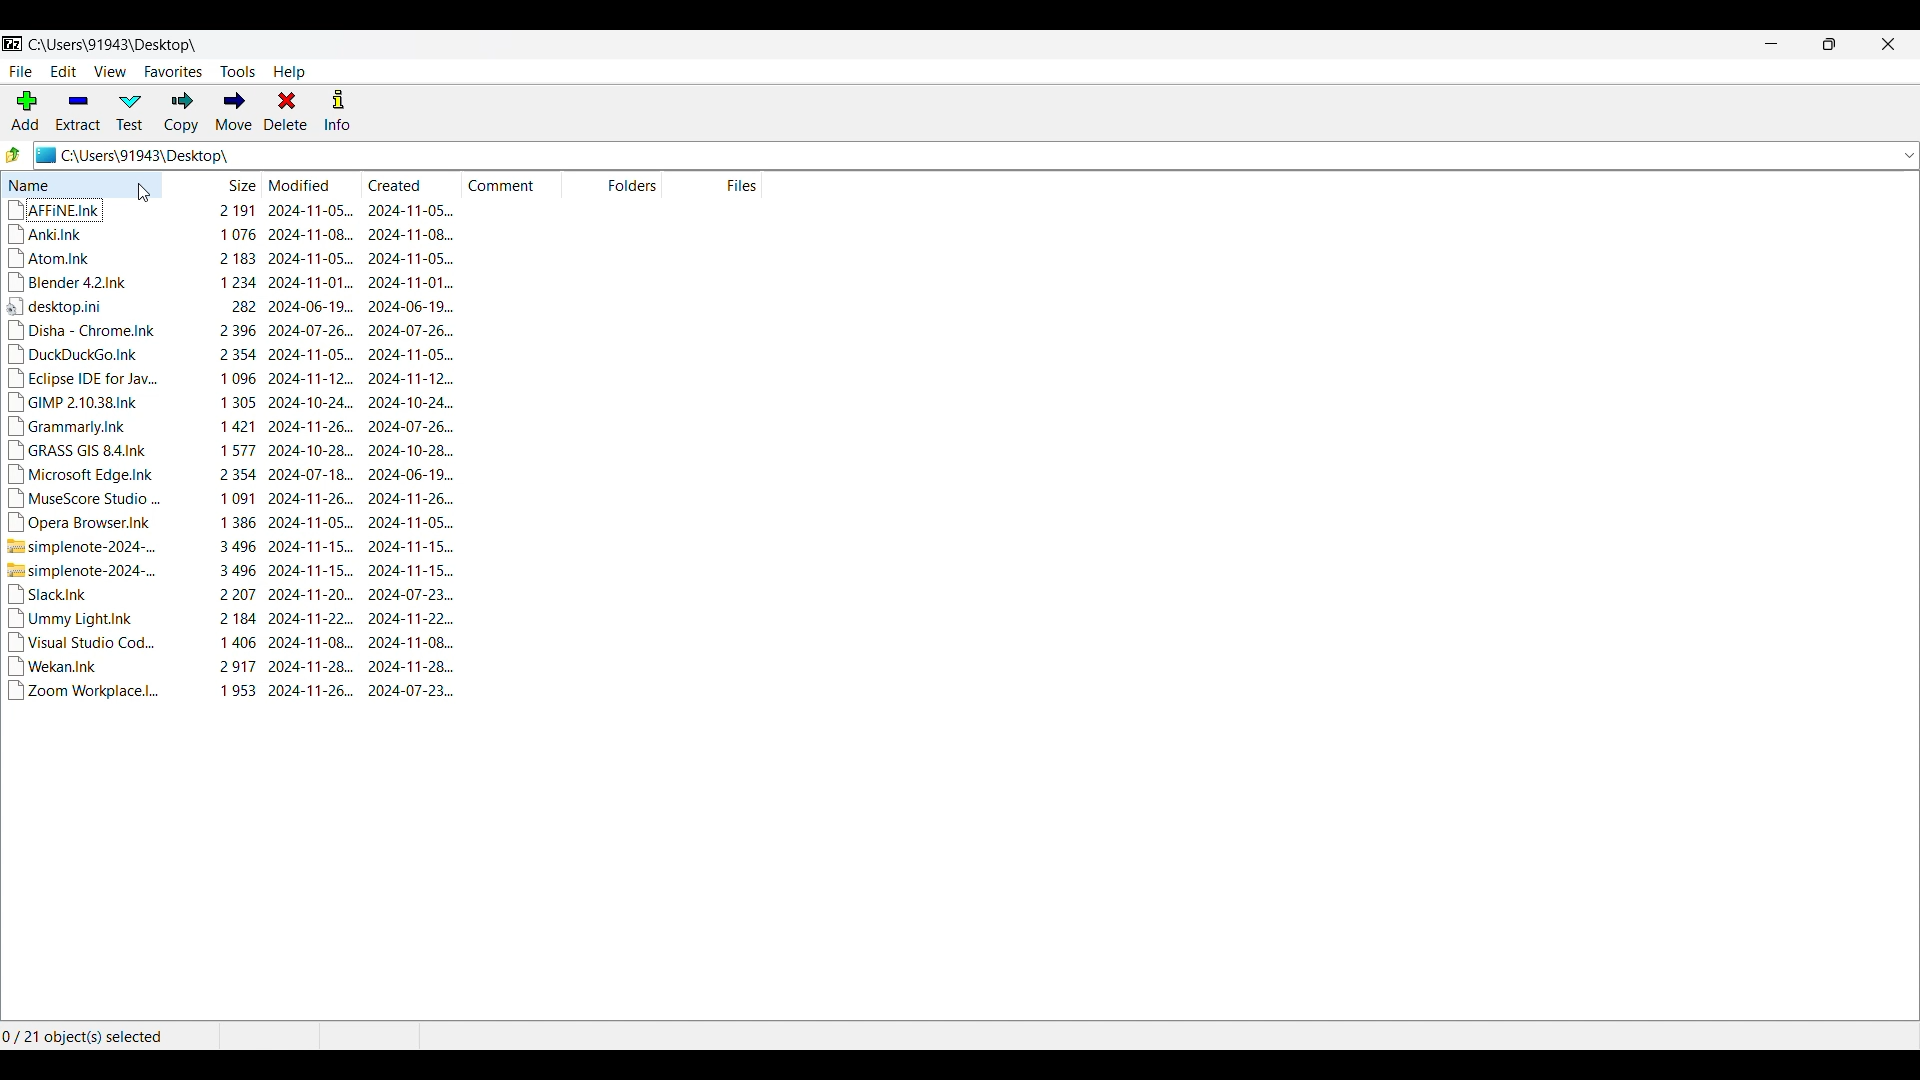 The image size is (1920, 1080). Describe the element at coordinates (231, 402) in the screenshot. I see `GIMP 2.10.38.Ink 1305 2024-10-24... 2024-10-24.` at that location.